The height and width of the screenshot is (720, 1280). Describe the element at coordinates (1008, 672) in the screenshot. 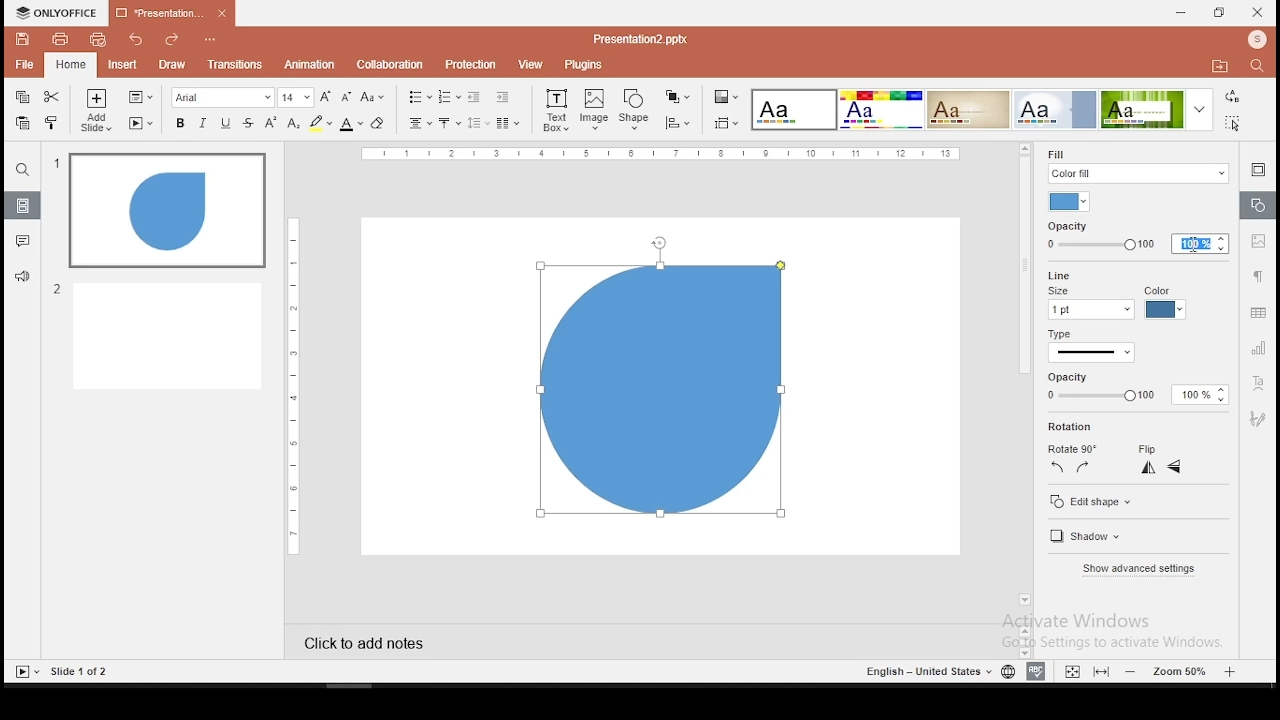

I see `language` at that location.